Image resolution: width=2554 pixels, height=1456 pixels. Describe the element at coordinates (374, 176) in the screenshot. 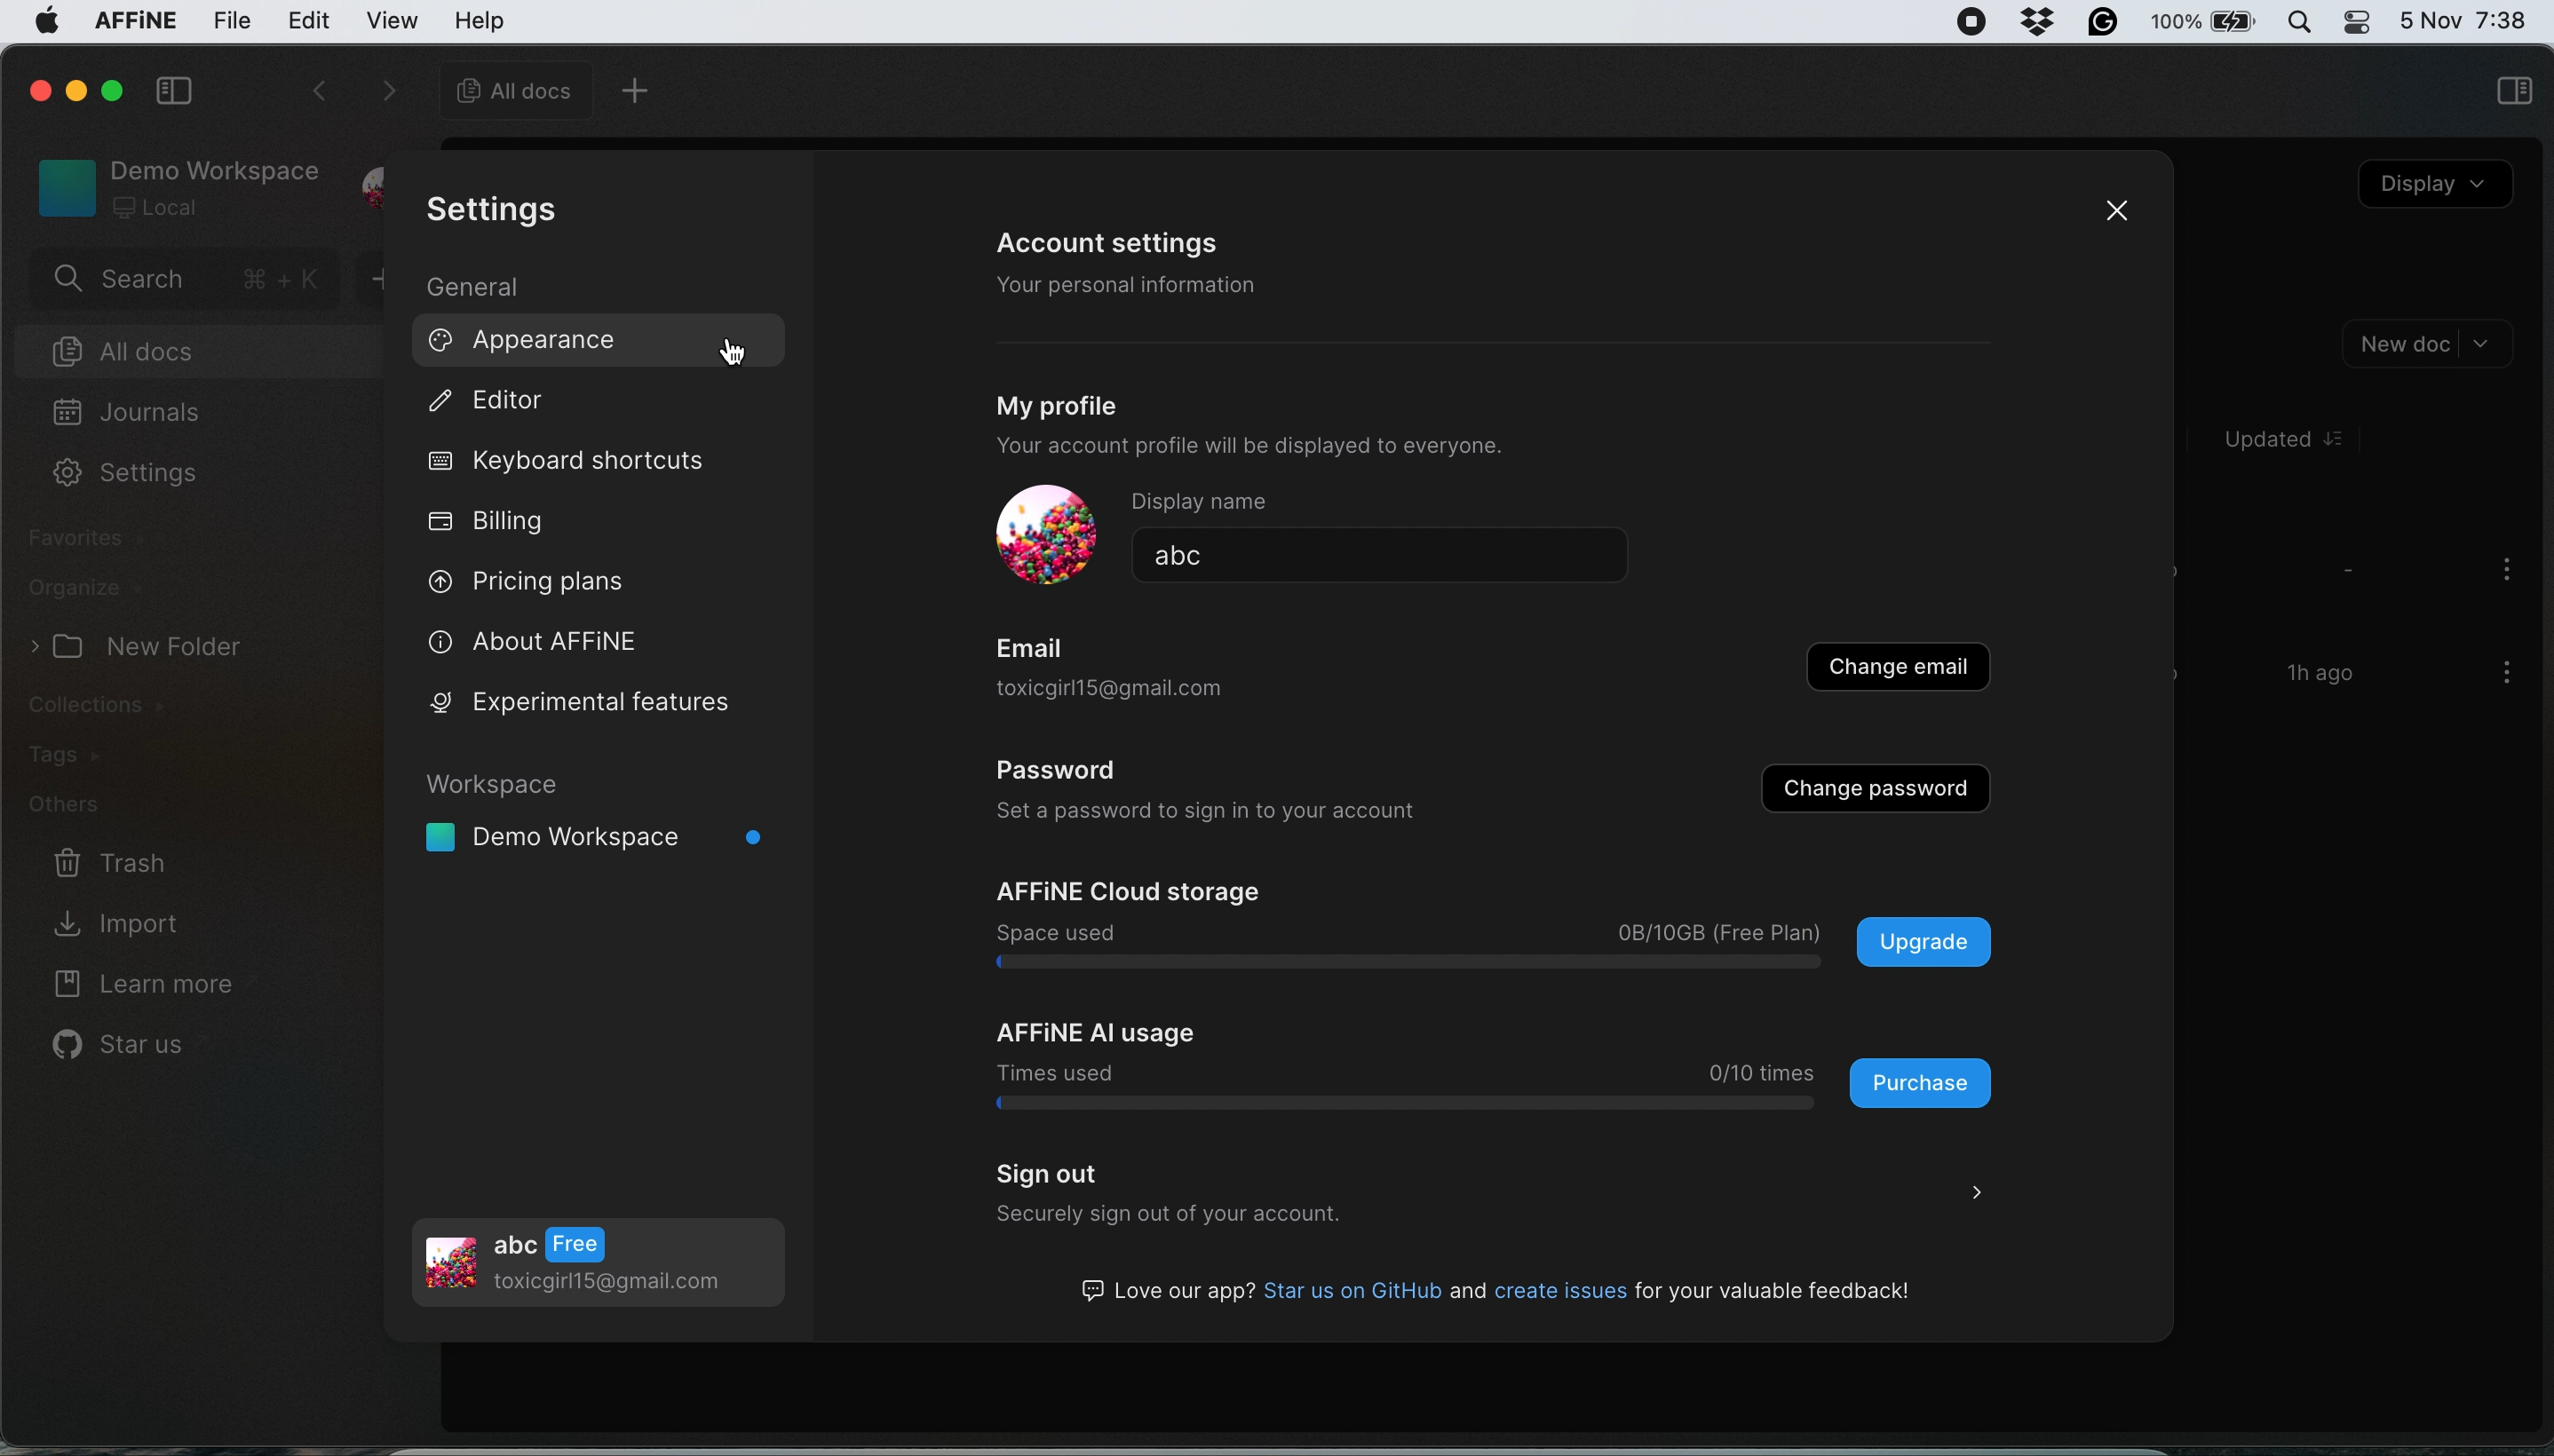

I see `profile` at that location.